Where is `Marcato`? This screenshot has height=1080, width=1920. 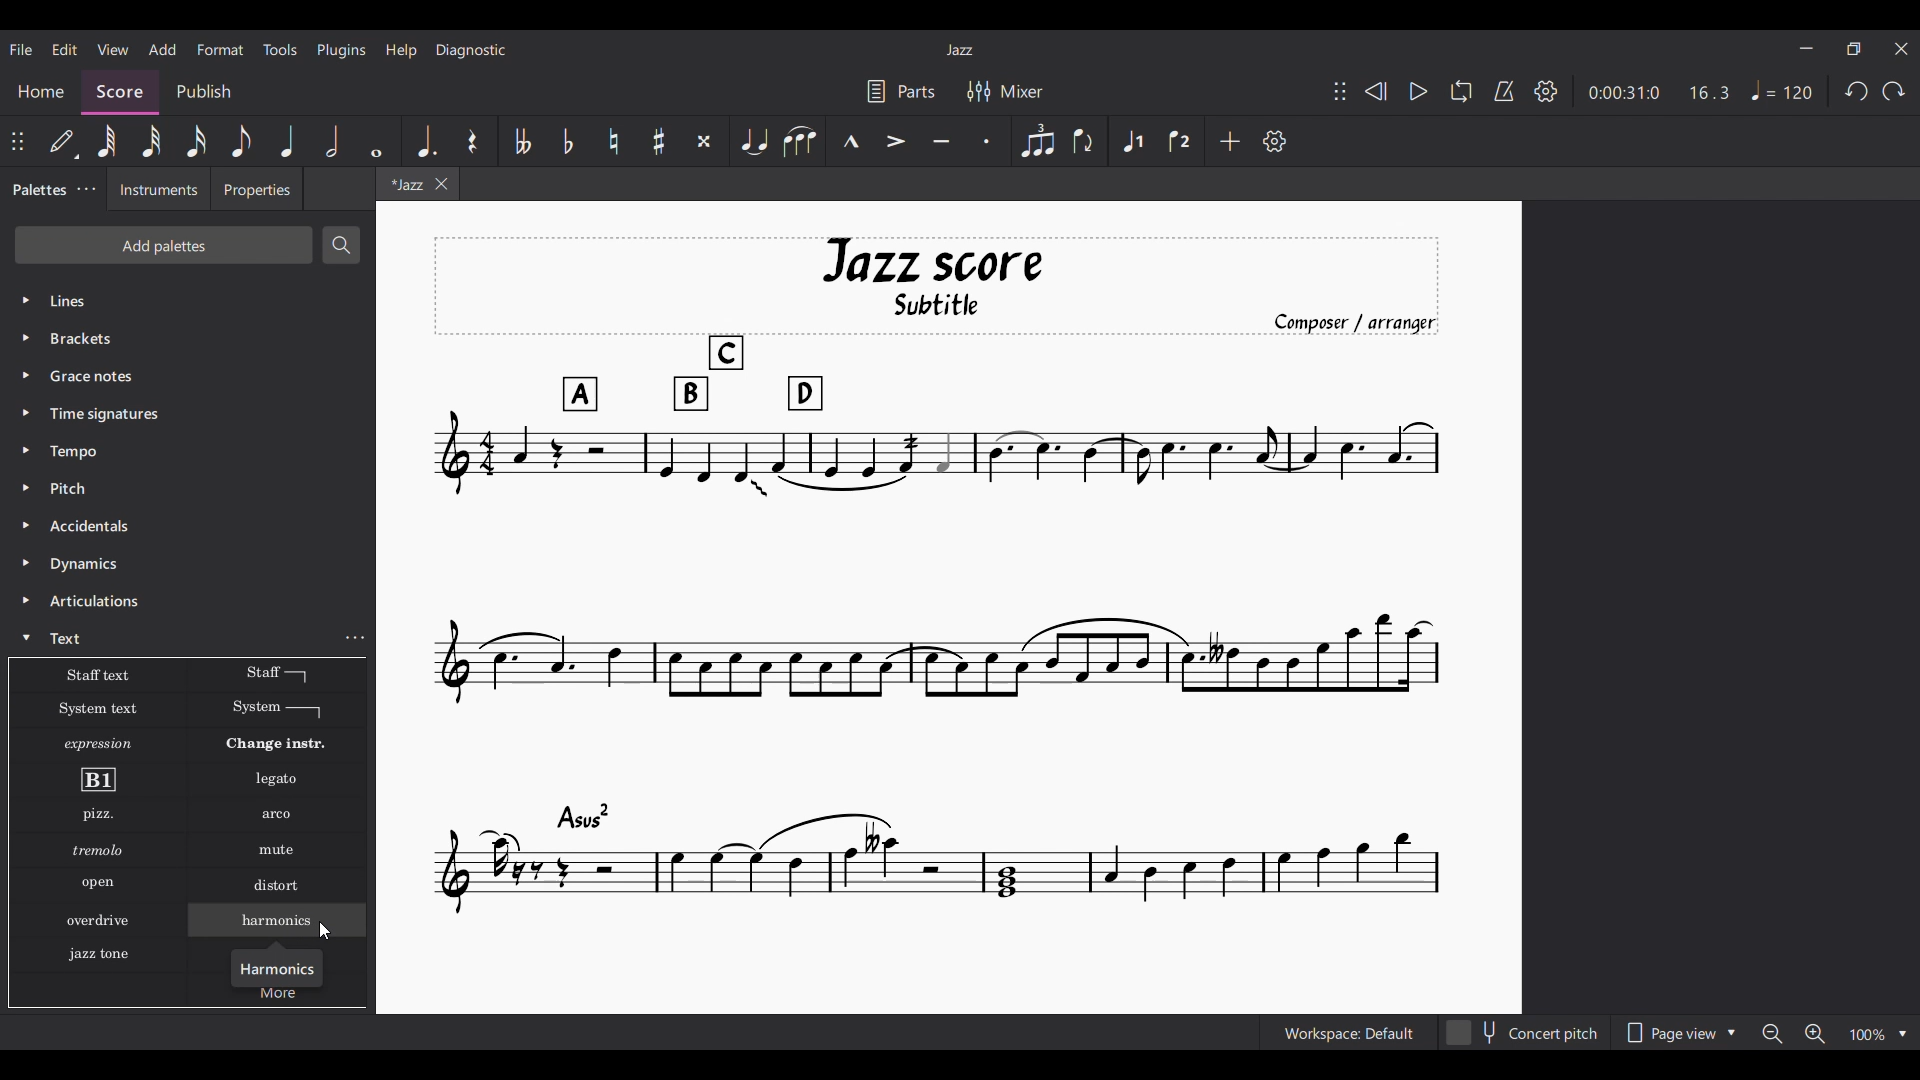 Marcato is located at coordinates (852, 140).